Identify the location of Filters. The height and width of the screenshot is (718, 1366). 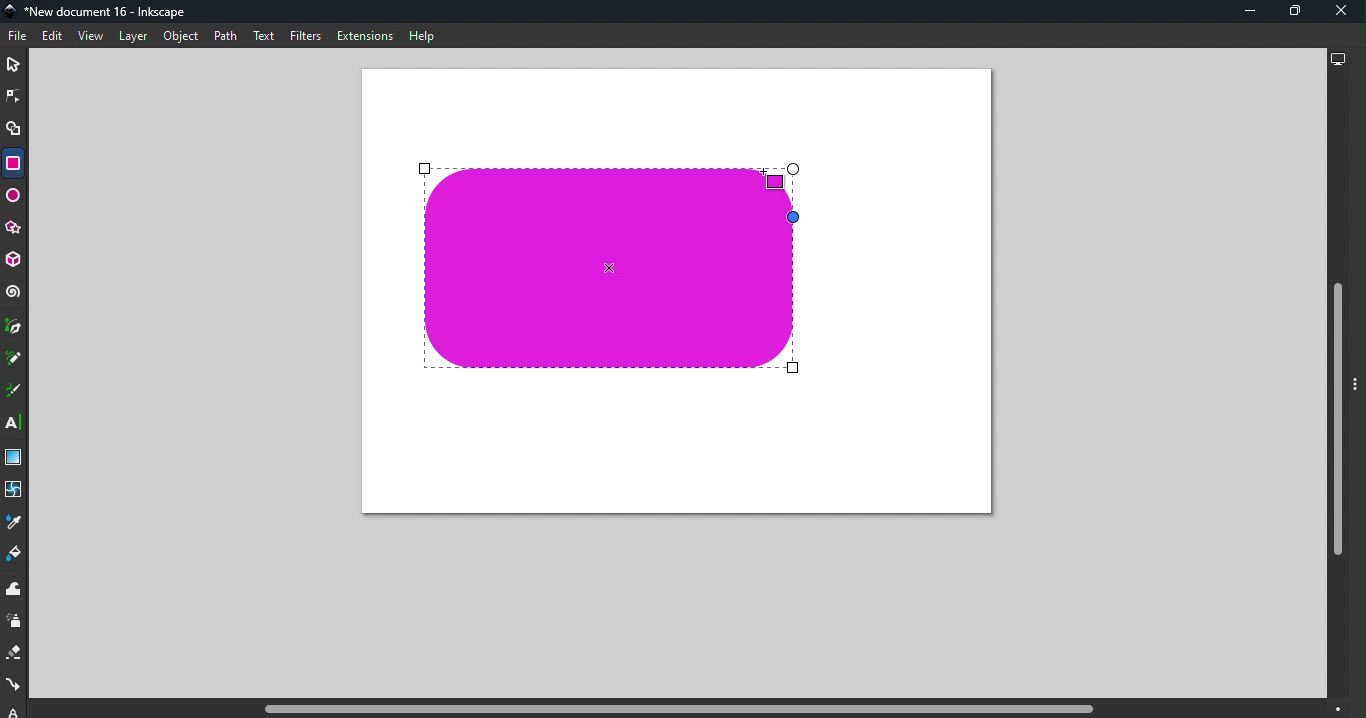
(306, 38).